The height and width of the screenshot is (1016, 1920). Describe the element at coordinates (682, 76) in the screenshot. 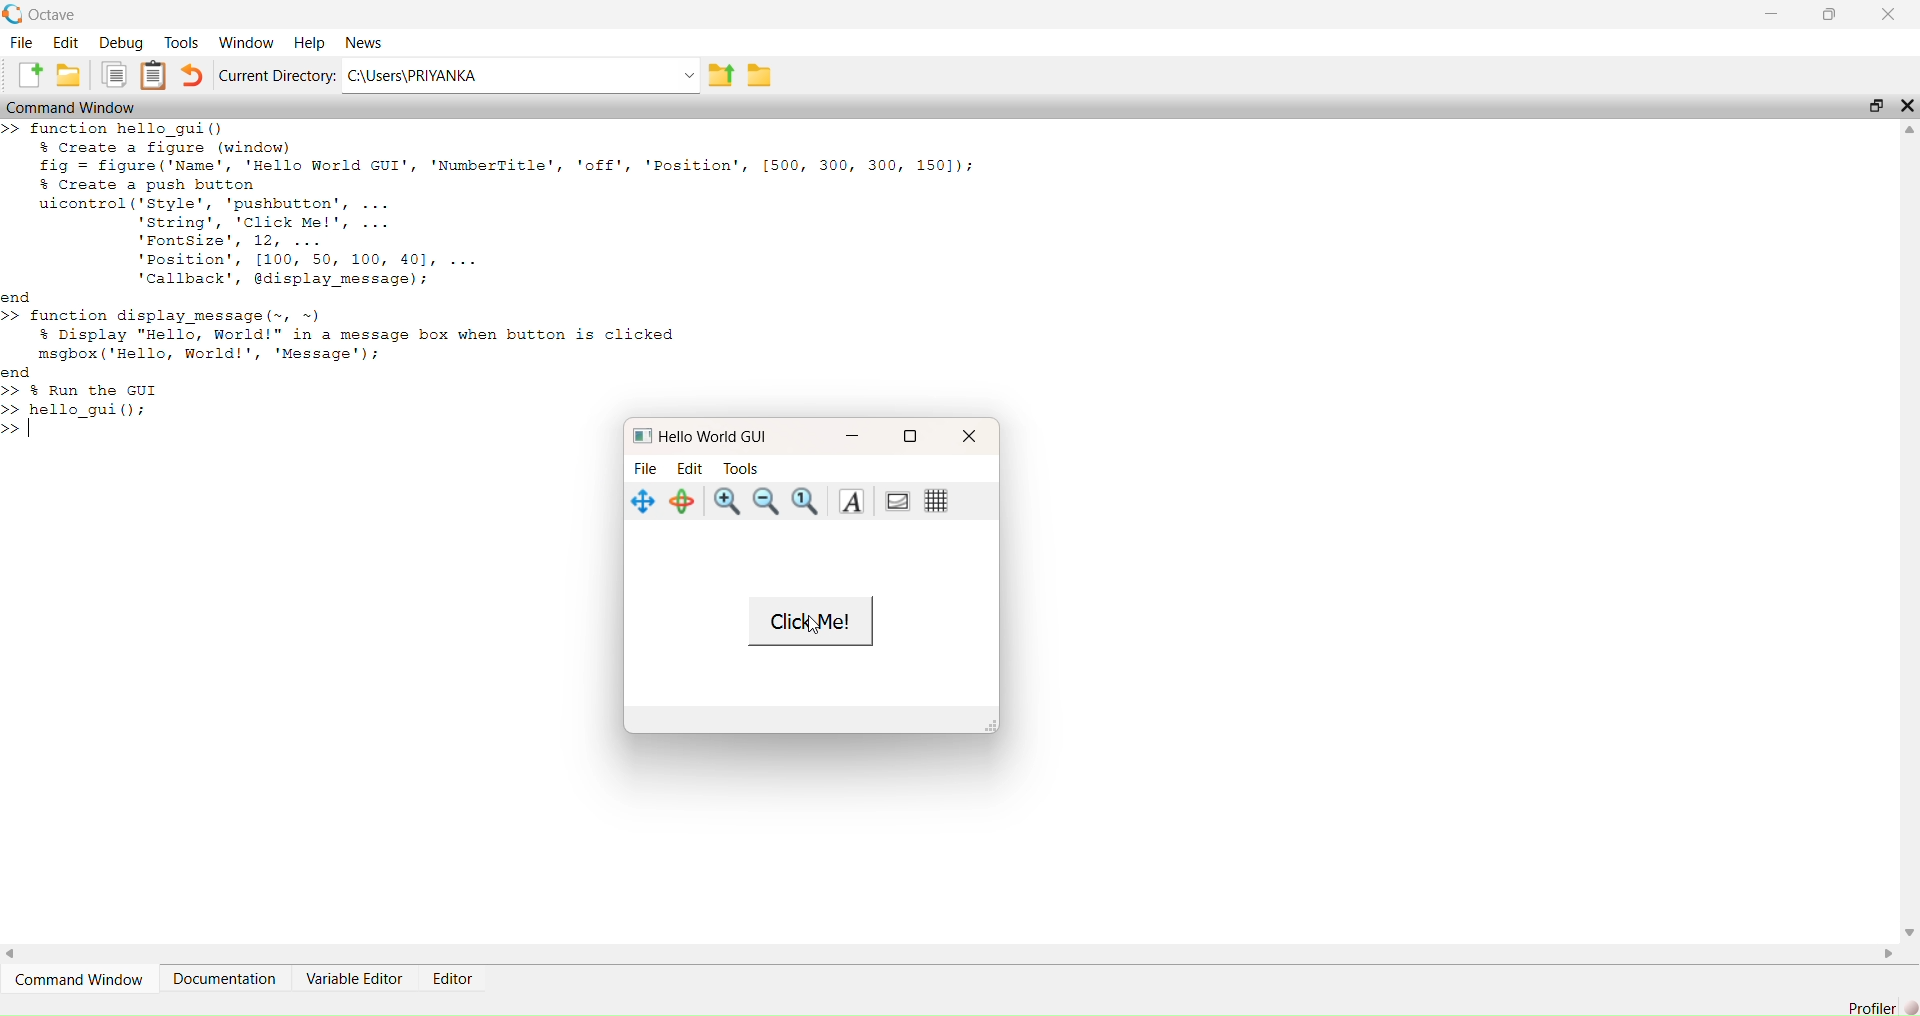

I see `dropdown` at that location.